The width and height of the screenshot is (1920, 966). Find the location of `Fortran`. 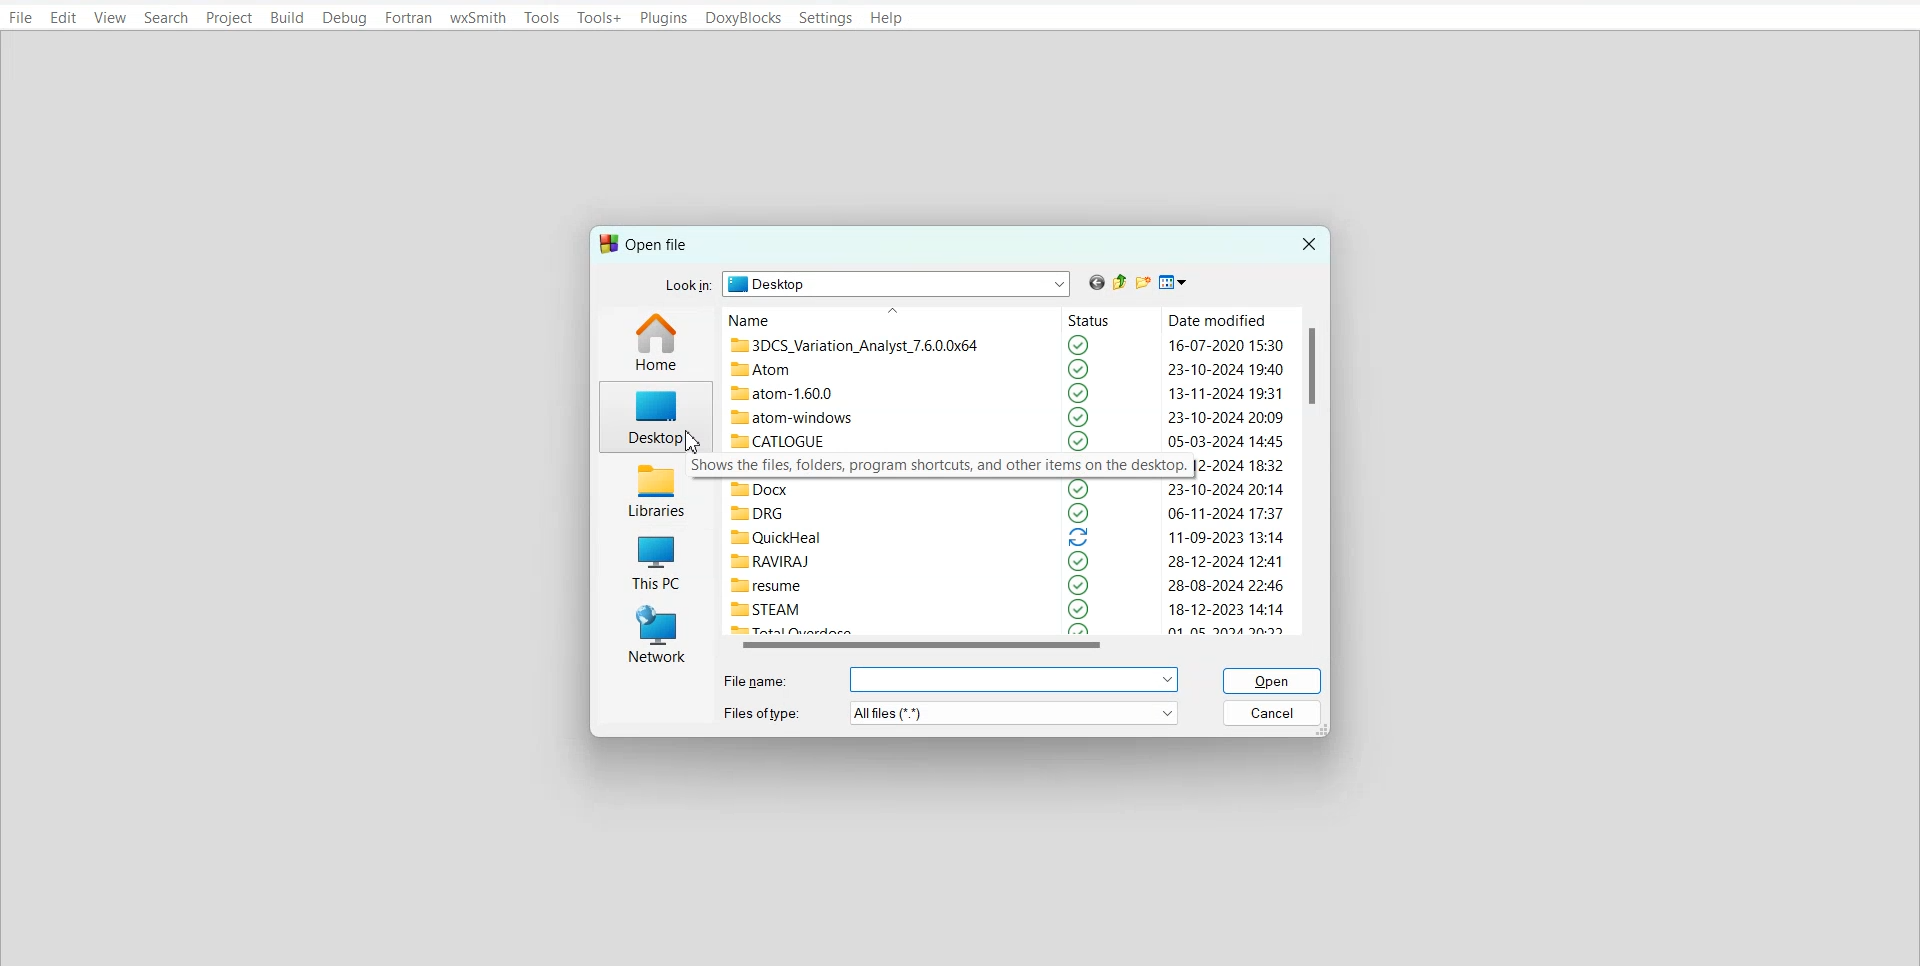

Fortran is located at coordinates (408, 18).